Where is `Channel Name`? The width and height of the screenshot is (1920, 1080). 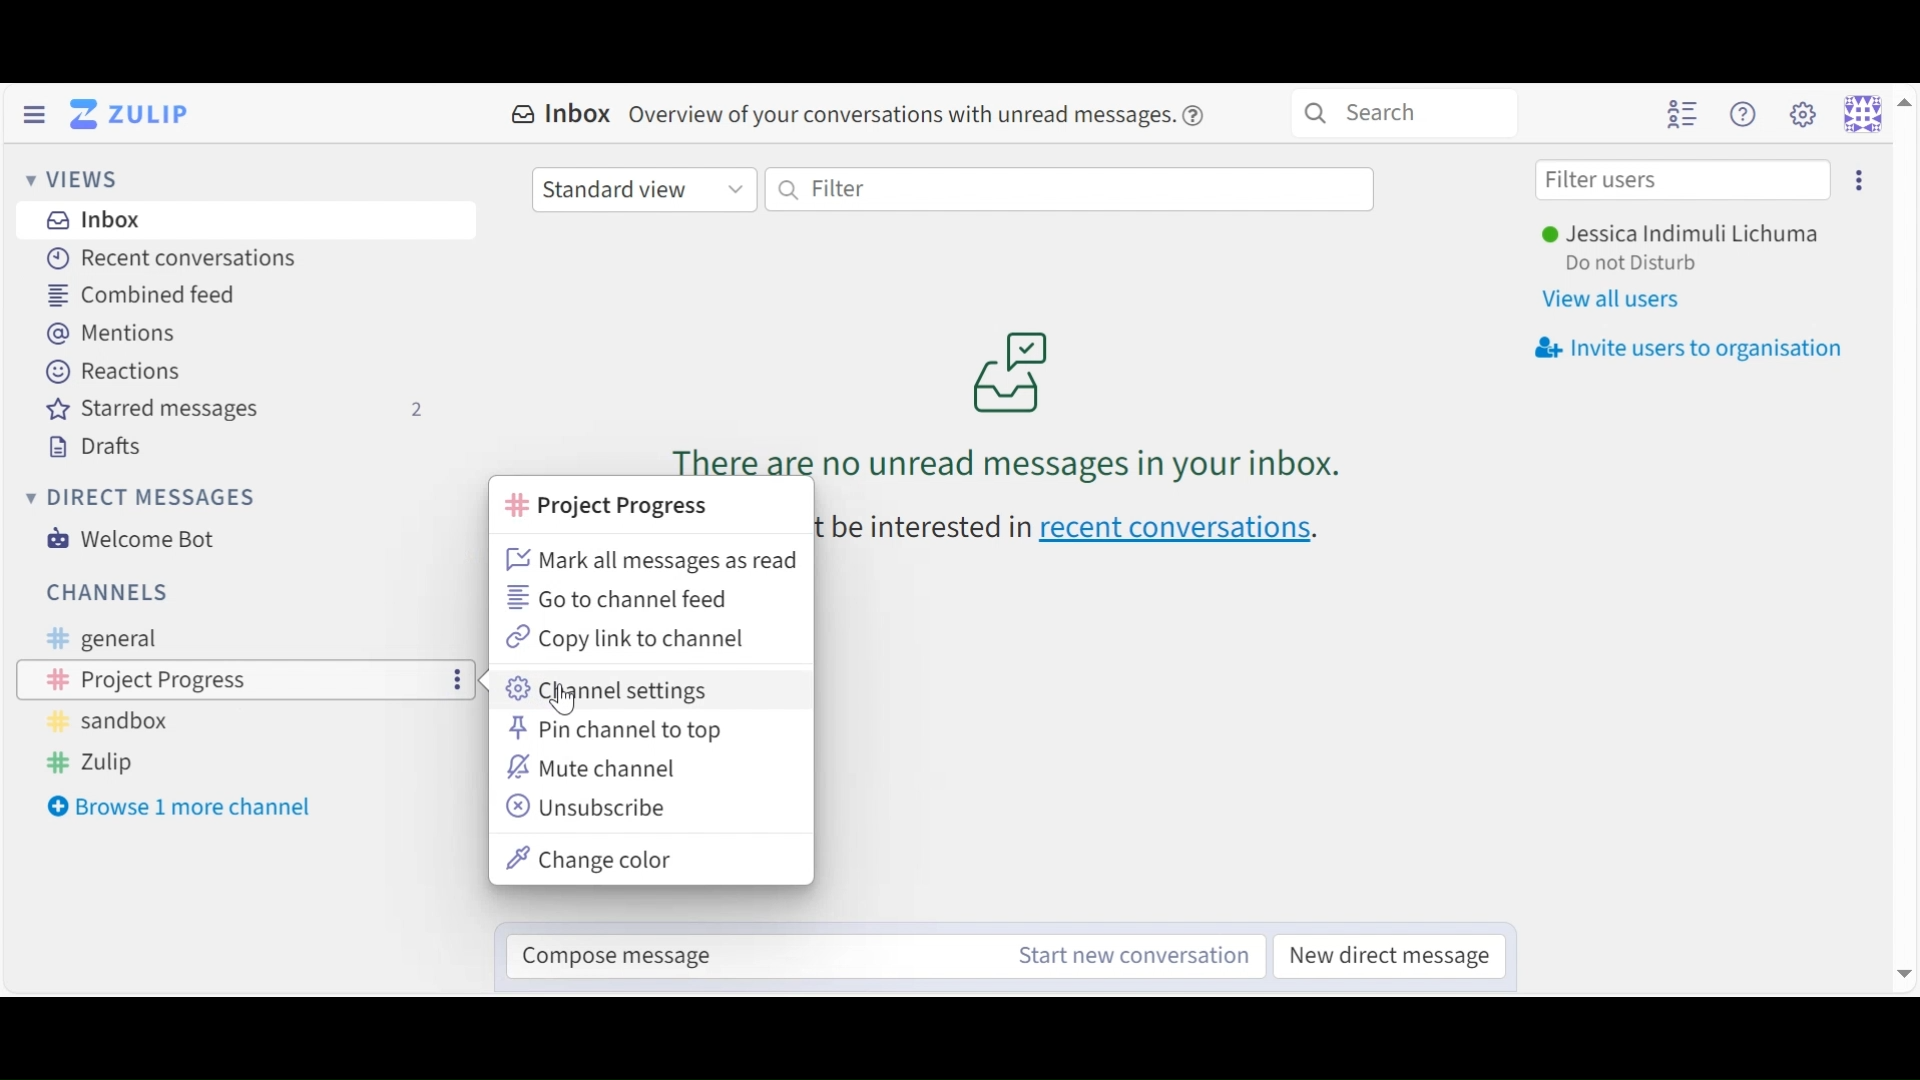
Channel Name is located at coordinates (604, 505).